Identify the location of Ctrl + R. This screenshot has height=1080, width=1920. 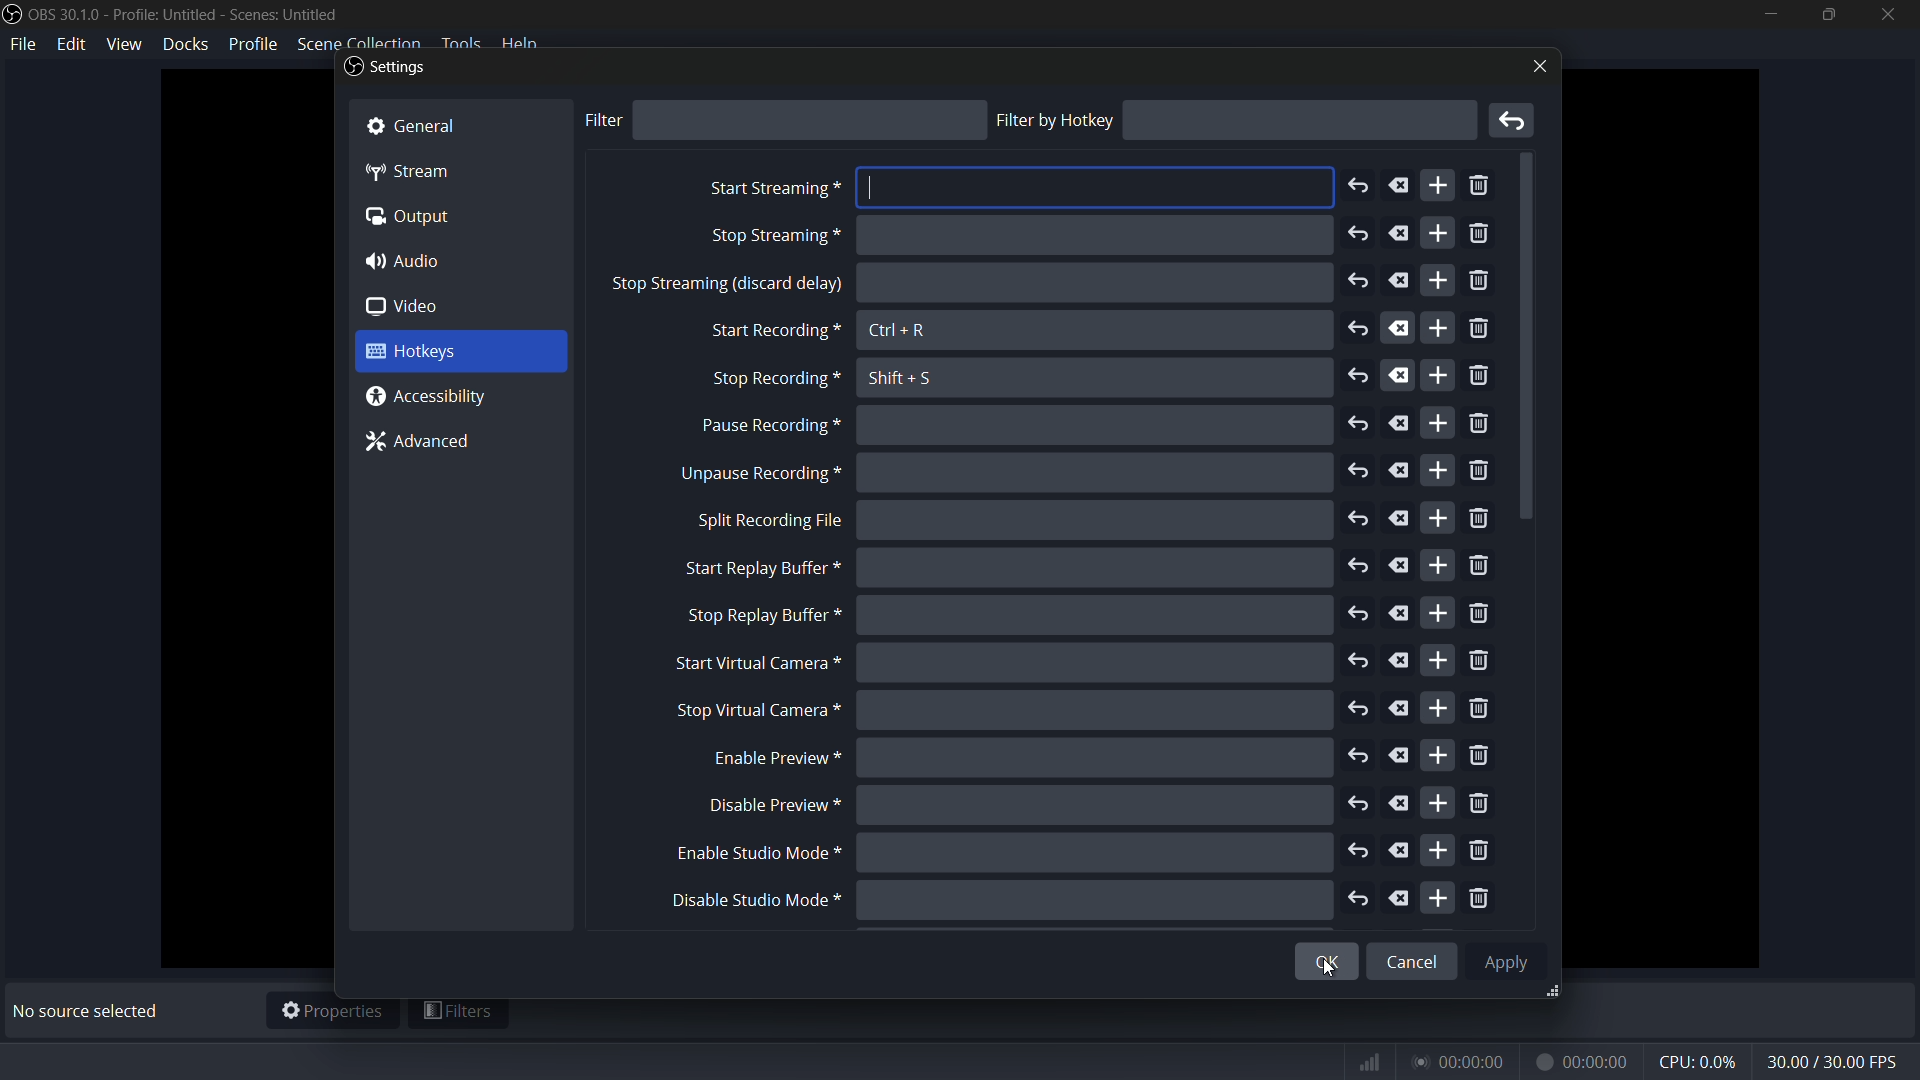
(900, 332).